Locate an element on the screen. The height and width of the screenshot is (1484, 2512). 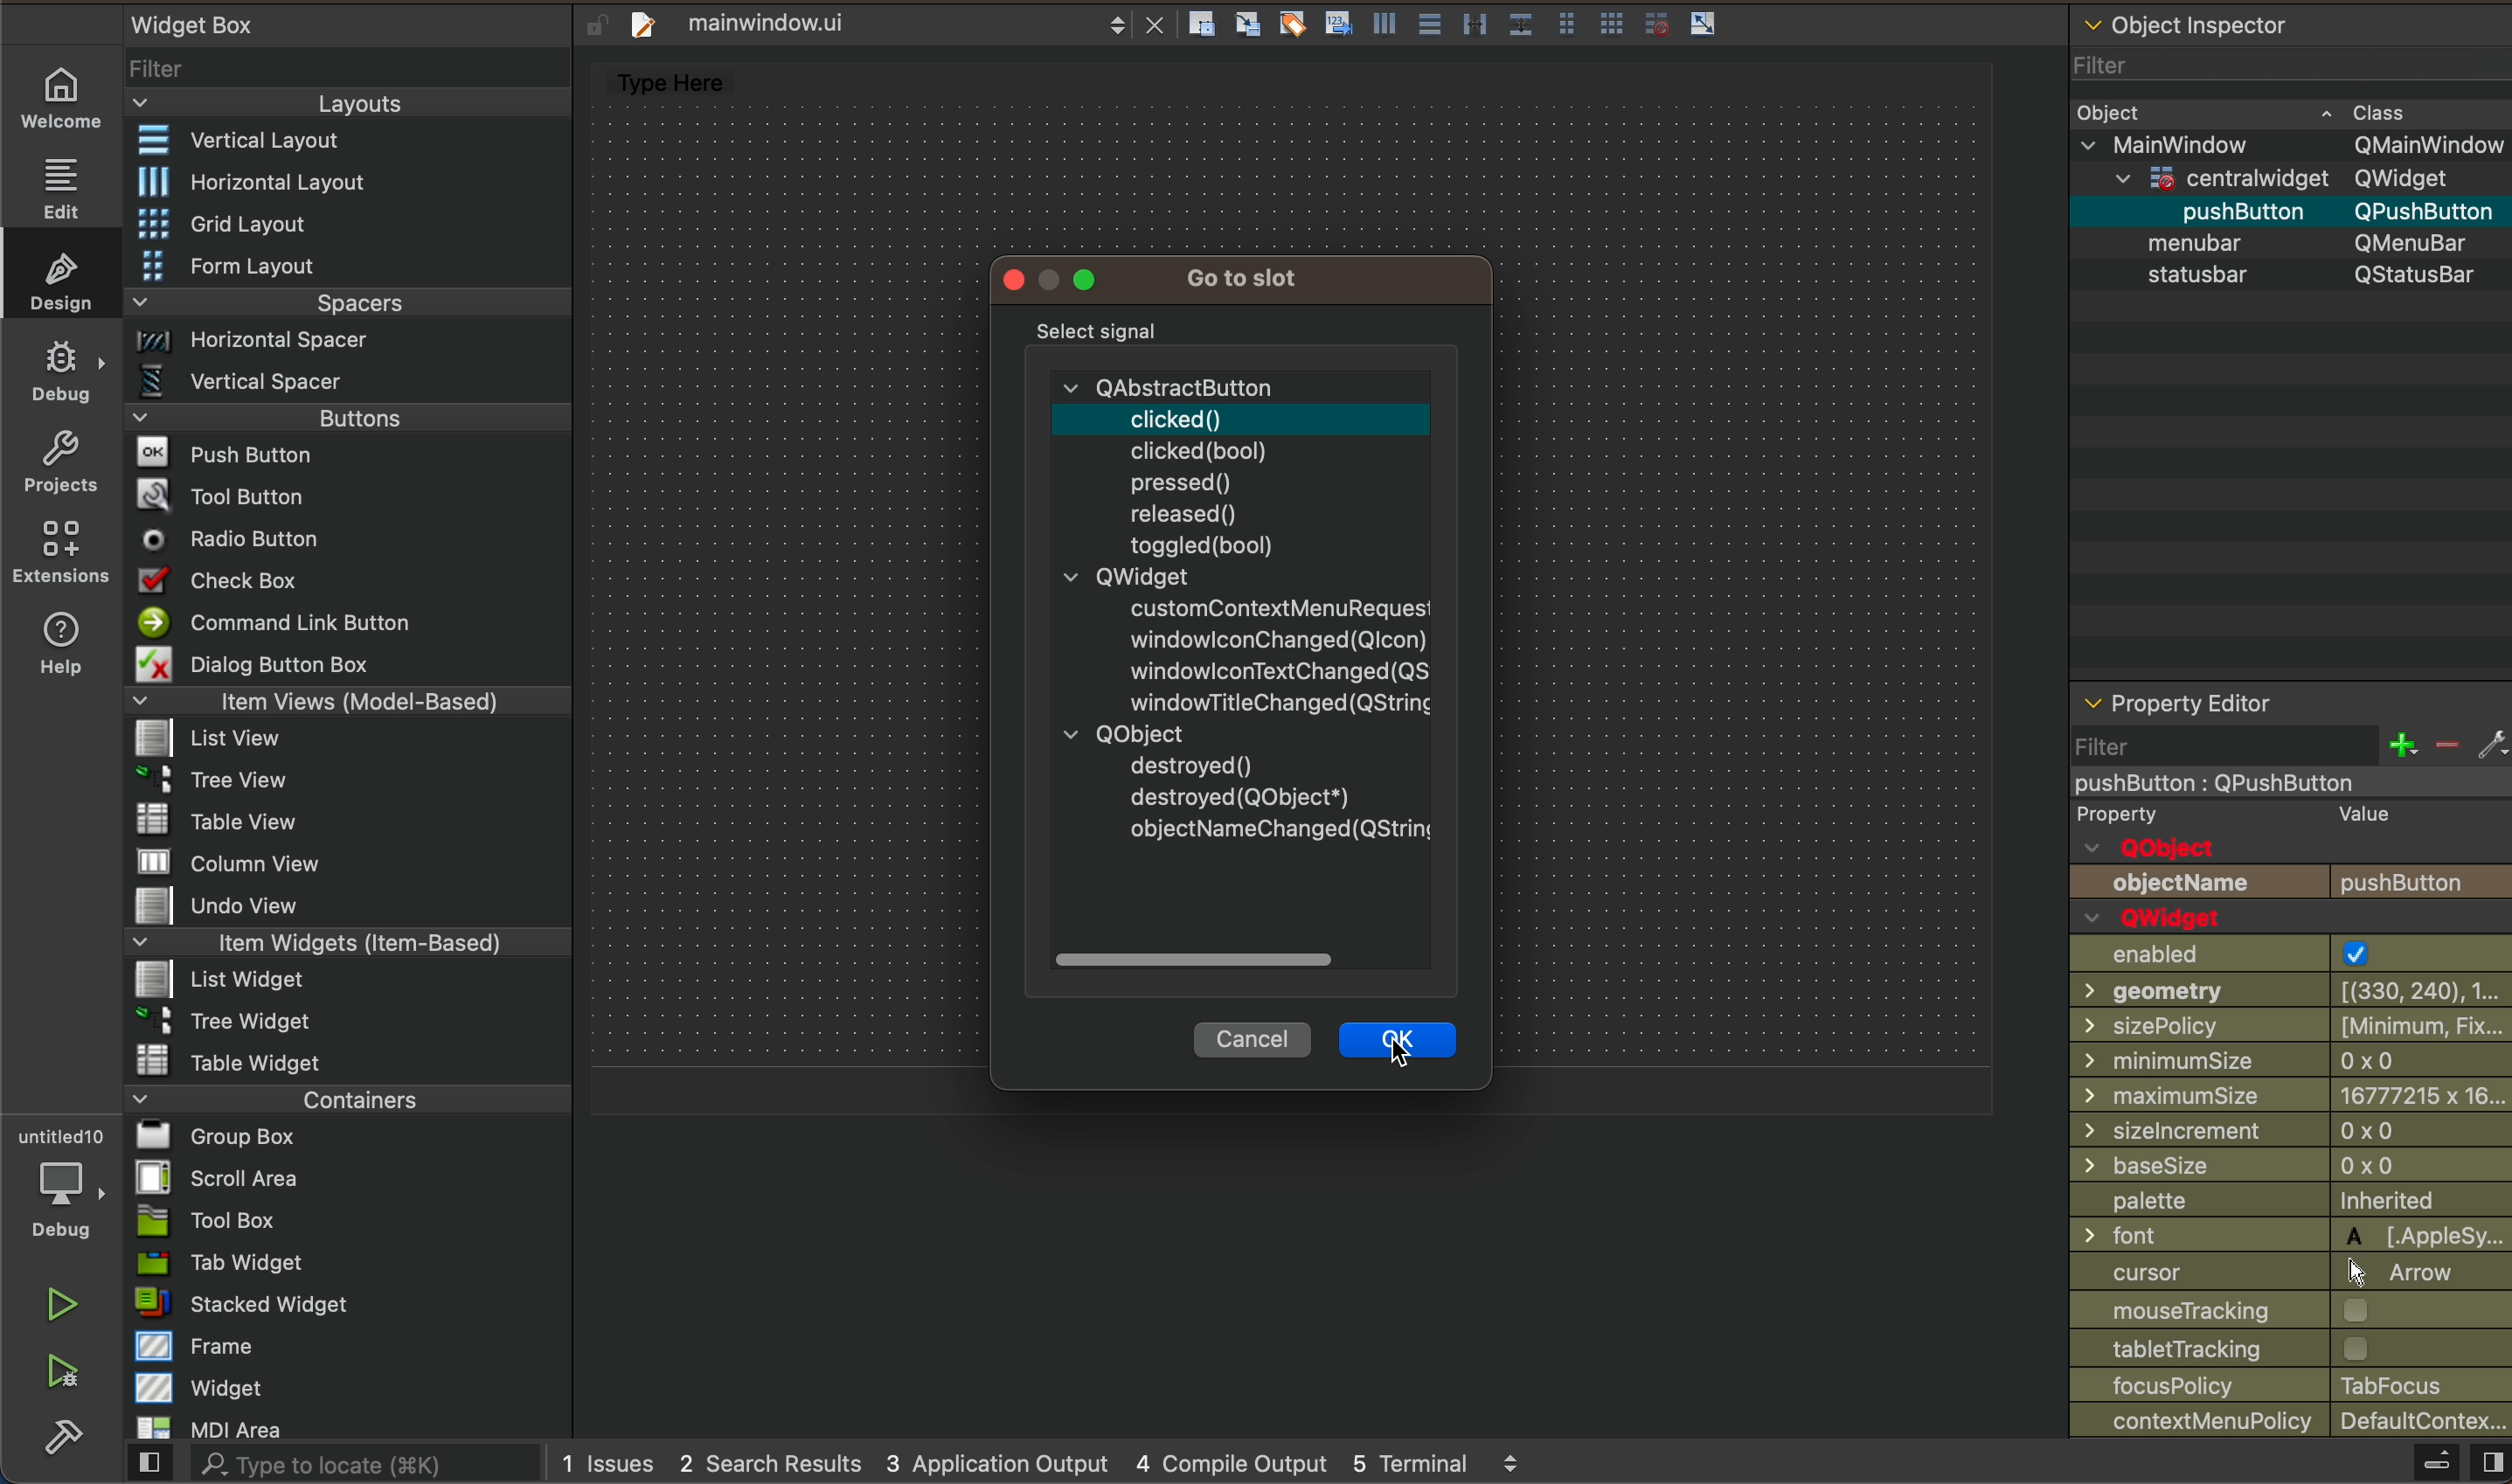
Object Inspector is located at coordinates (2193, 21).